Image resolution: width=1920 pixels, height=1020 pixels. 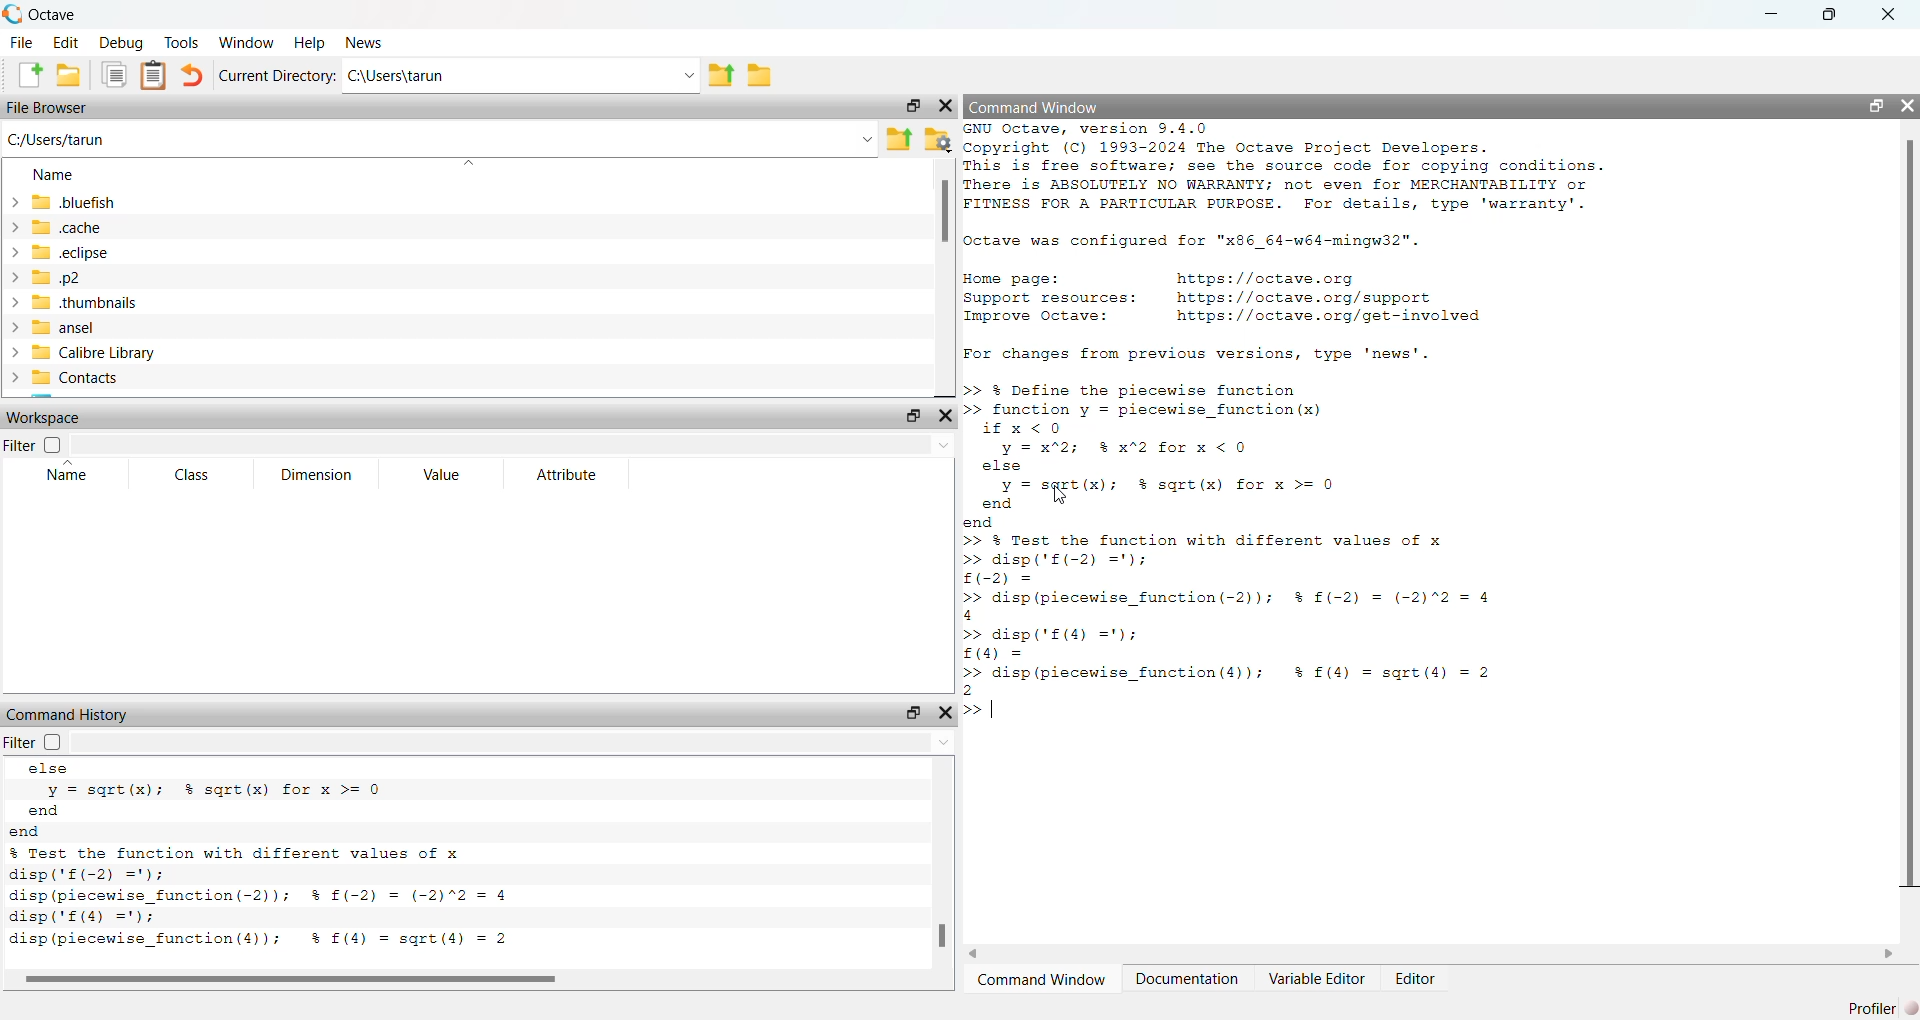 What do you see at coordinates (978, 952) in the screenshot?
I see `Left` at bounding box center [978, 952].